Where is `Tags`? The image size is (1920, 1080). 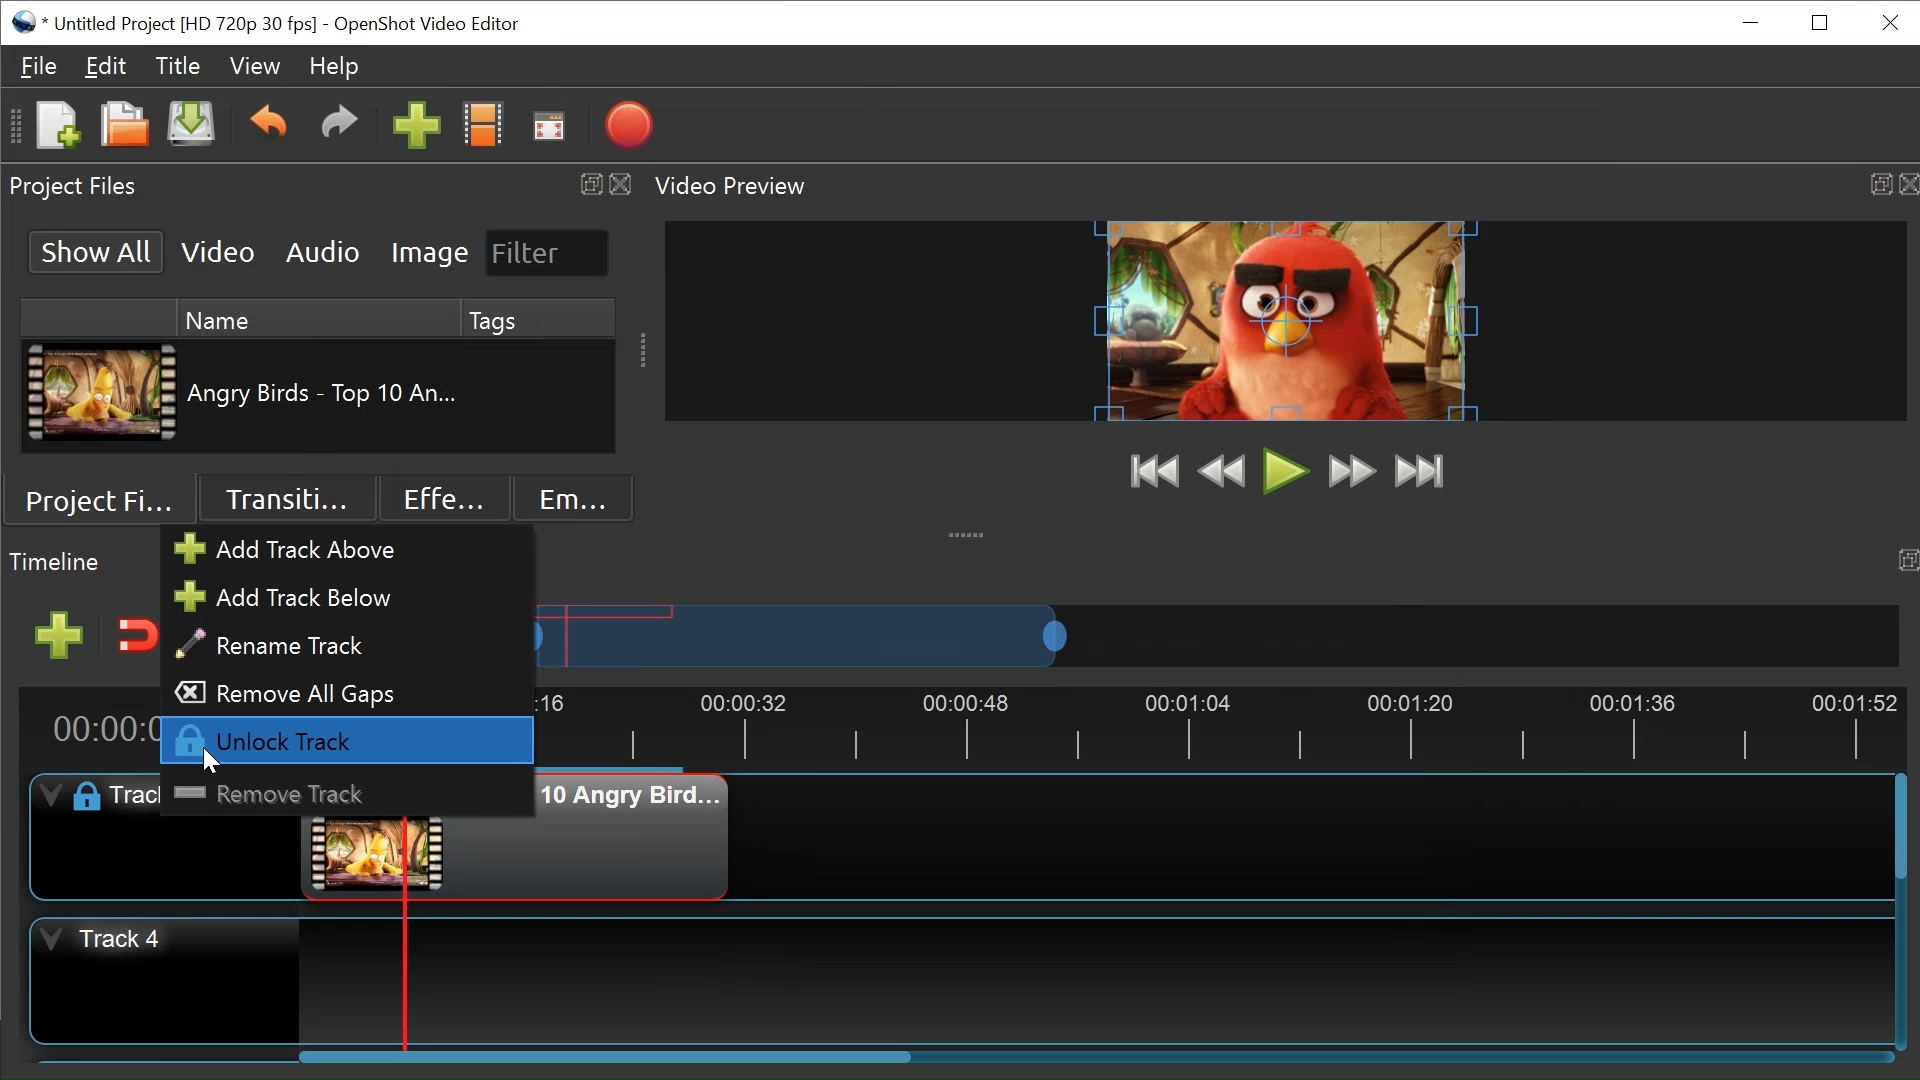 Tags is located at coordinates (539, 319).